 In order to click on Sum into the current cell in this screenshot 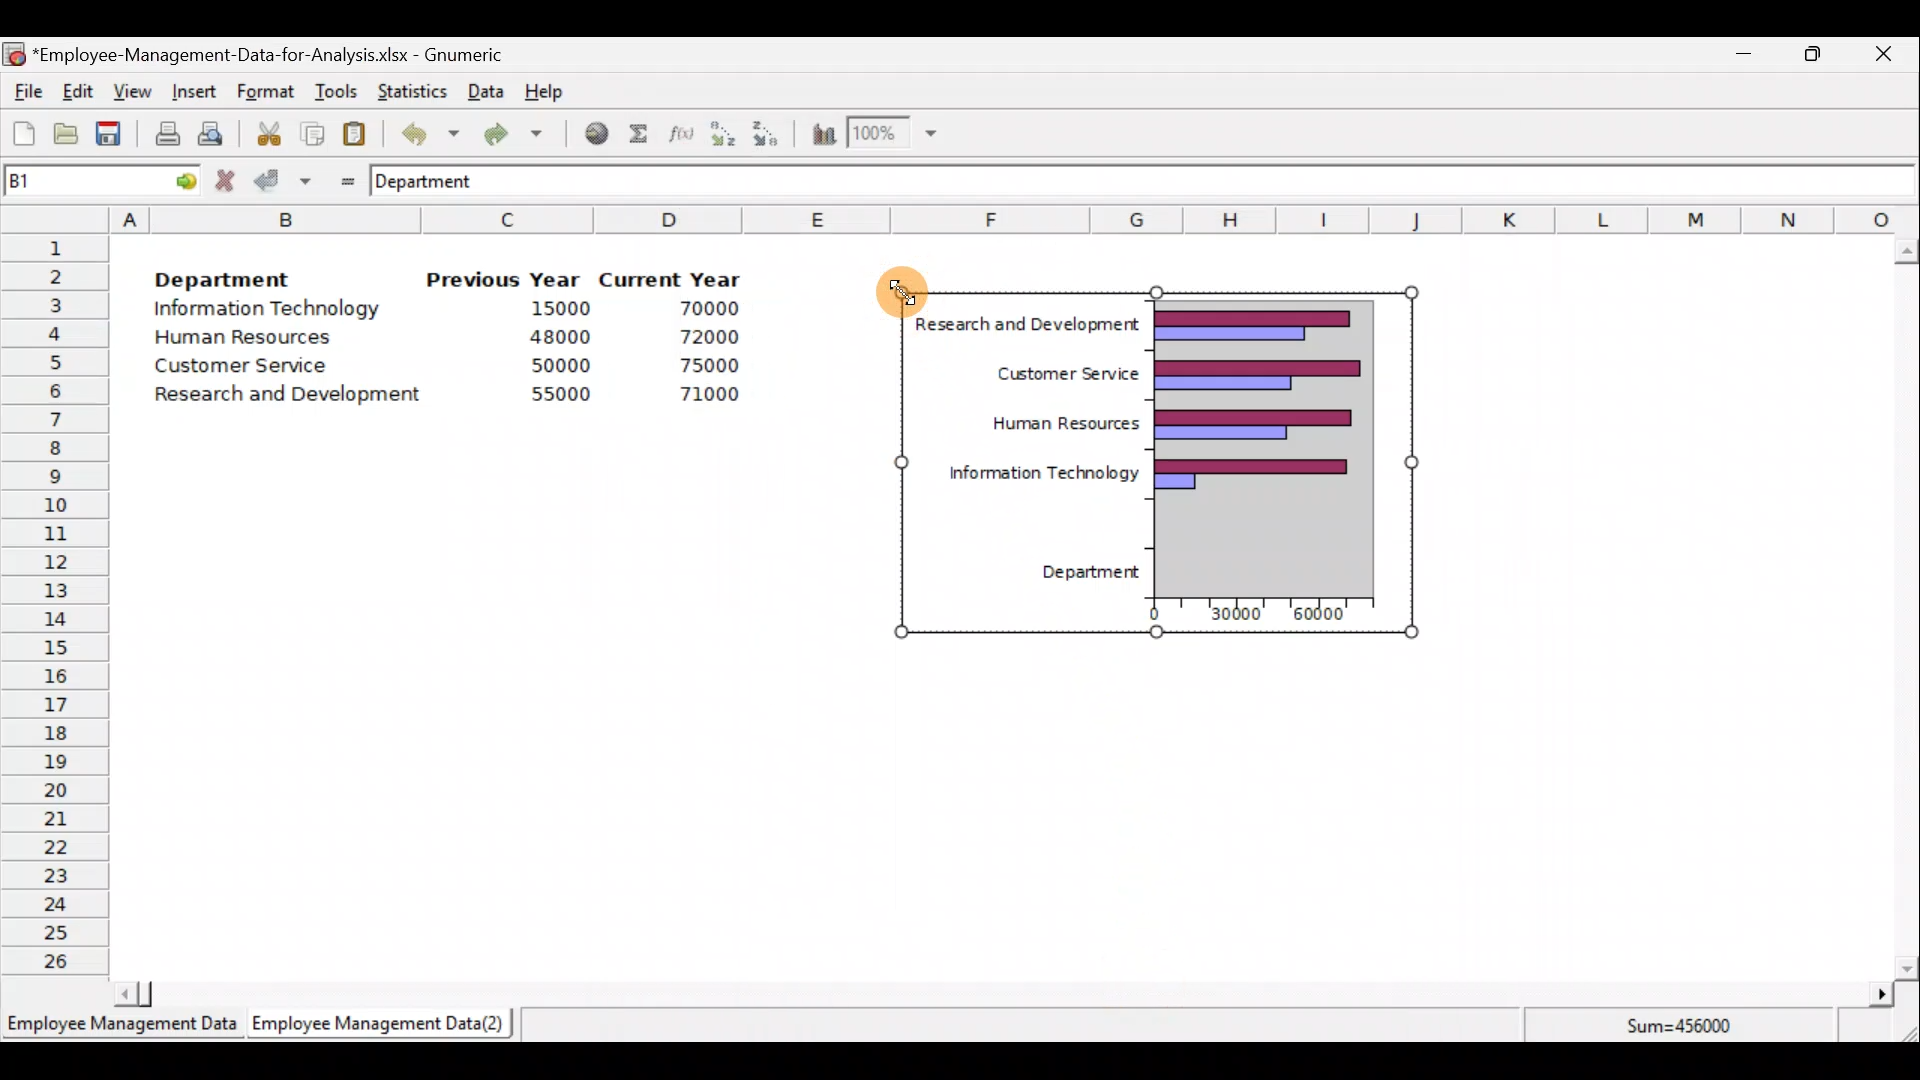, I will do `click(635, 133)`.